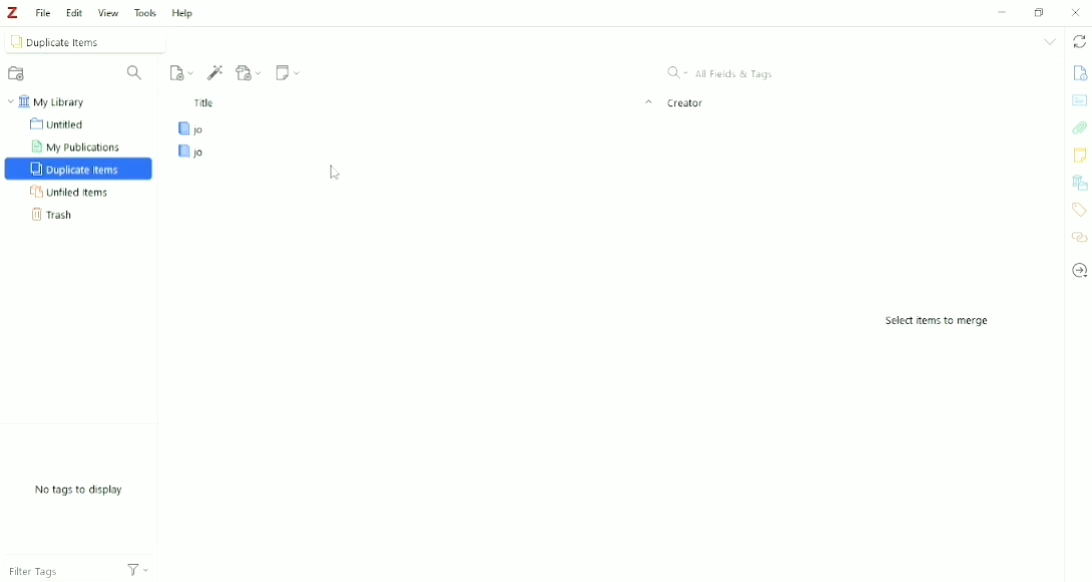 Image resolution: width=1092 pixels, height=582 pixels. Describe the element at coordinates (53, 568) in the screenshot. I see `Filter Tags` at that location.